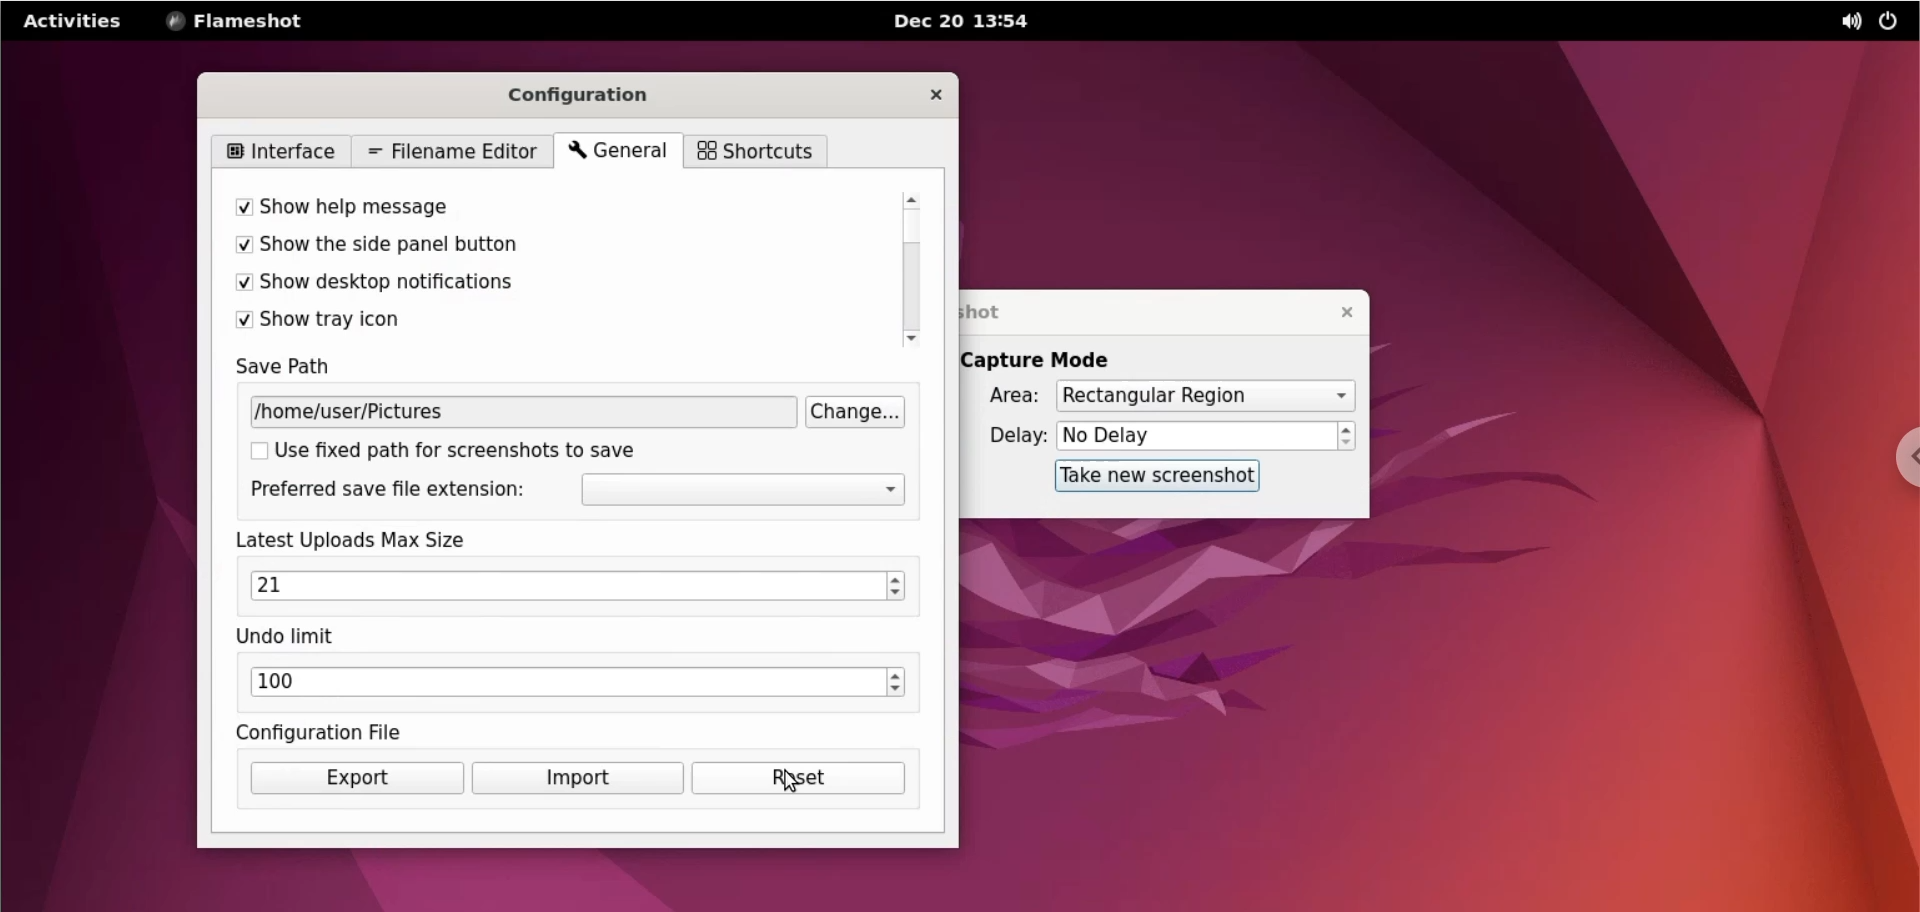 Image resolution: width=1920 pixels, height=912 pixels. Describe the element at coordinates (352, 732) in the screenshot. I see `configuration file ` at that location.